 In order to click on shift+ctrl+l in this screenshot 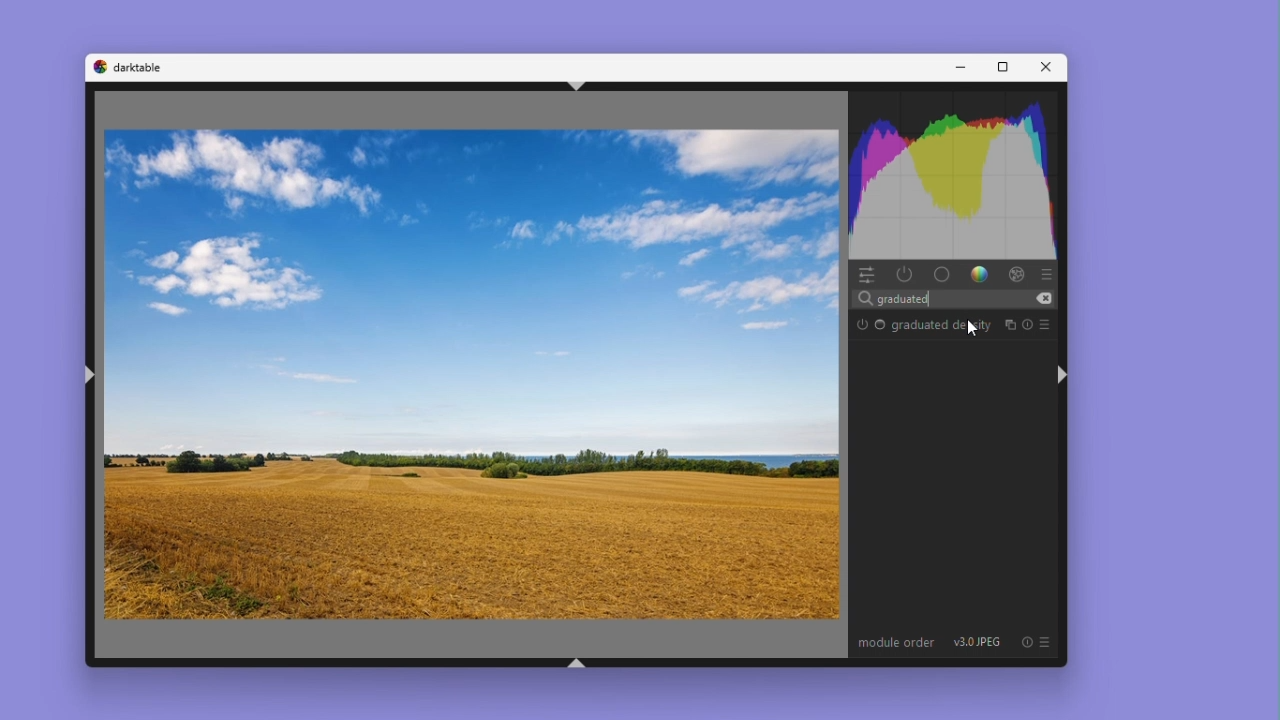, I will do `click(93, 378)`.